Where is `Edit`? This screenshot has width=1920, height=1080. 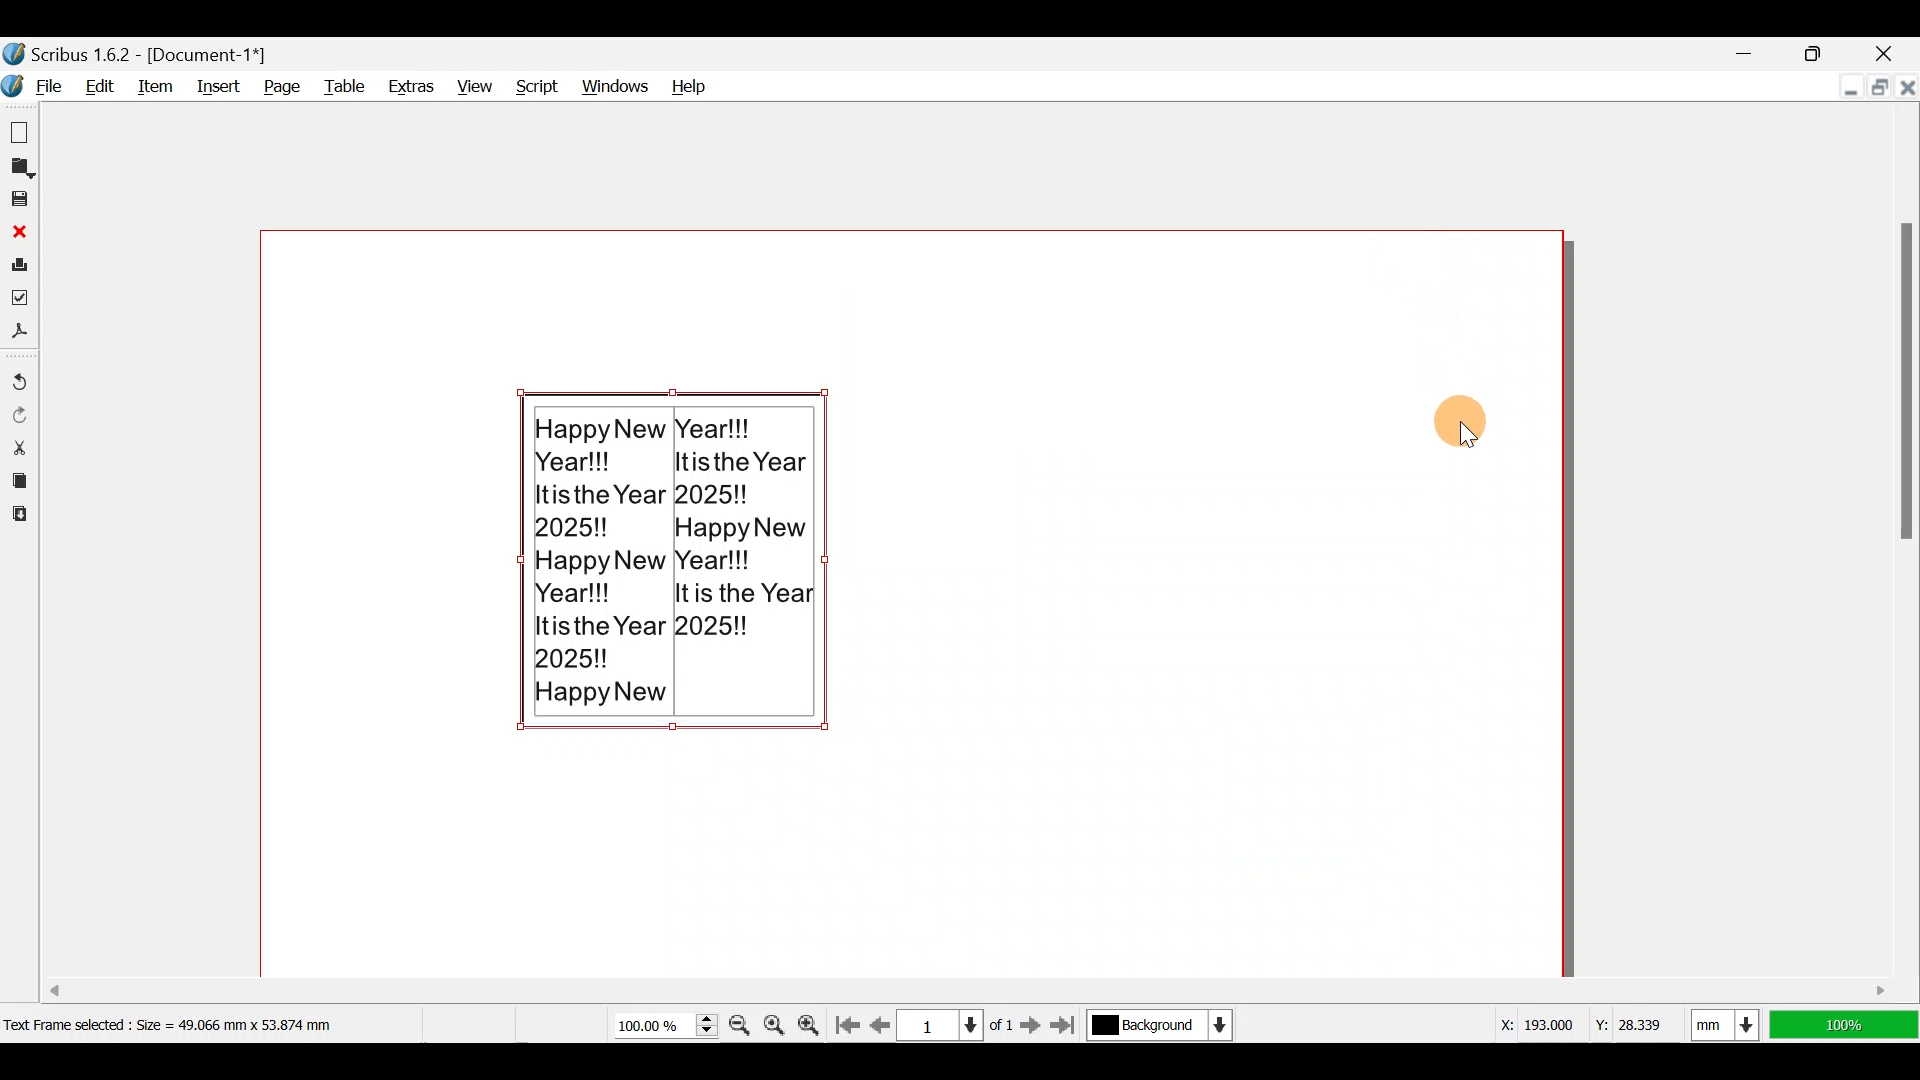 Edit is located at coordinates (103, 88).